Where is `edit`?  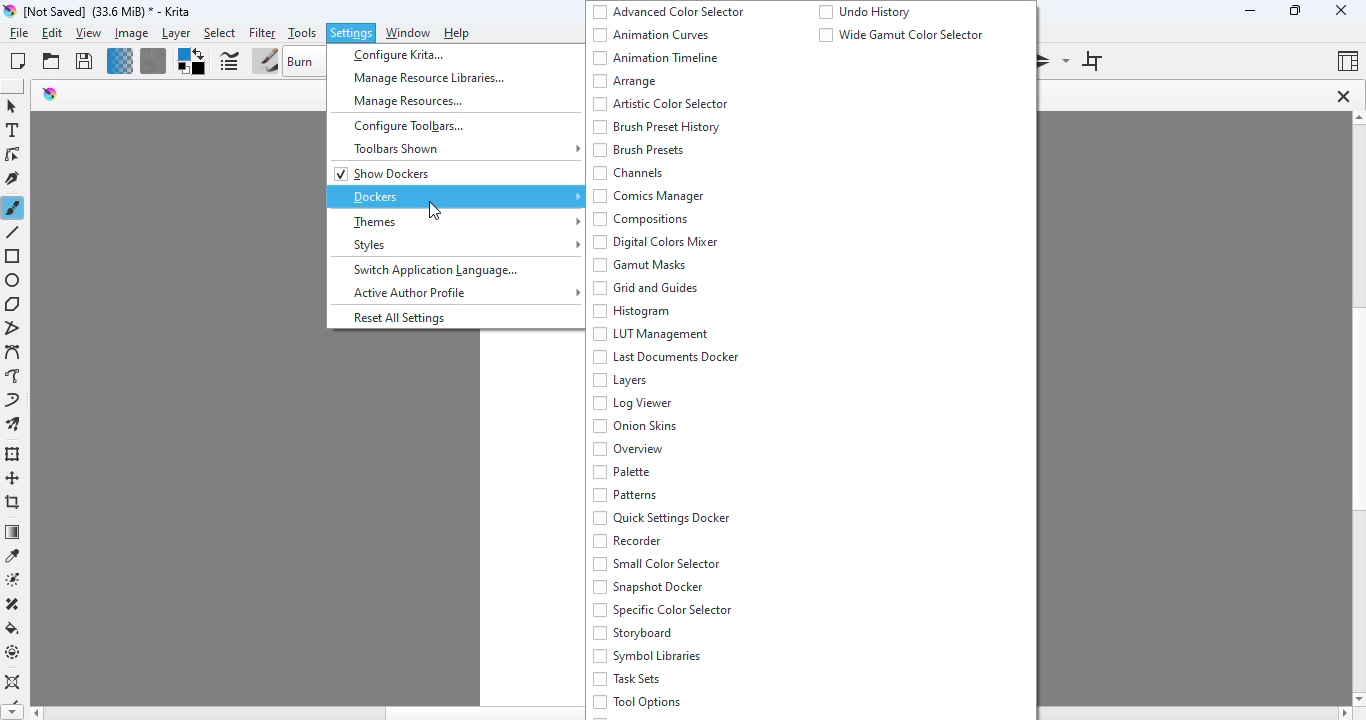 edit is located at coordinates (53, 34).